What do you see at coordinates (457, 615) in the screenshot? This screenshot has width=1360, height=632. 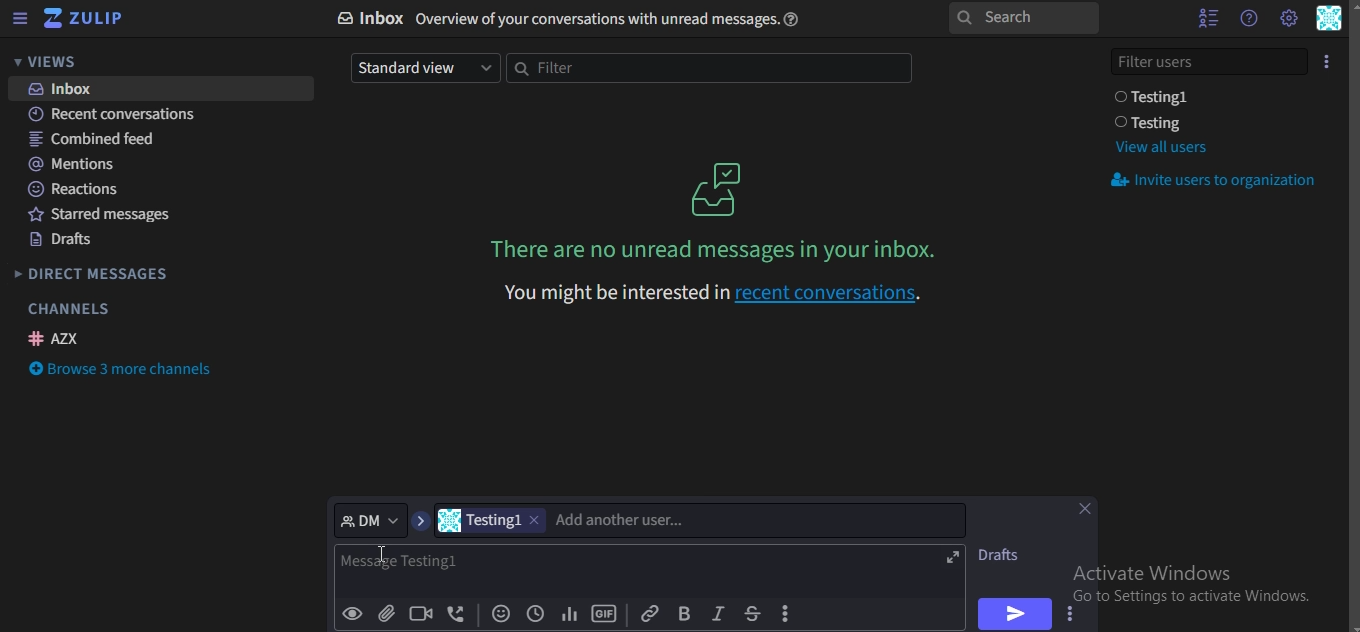 I see `add voice call` at bounding box center [457, 615].